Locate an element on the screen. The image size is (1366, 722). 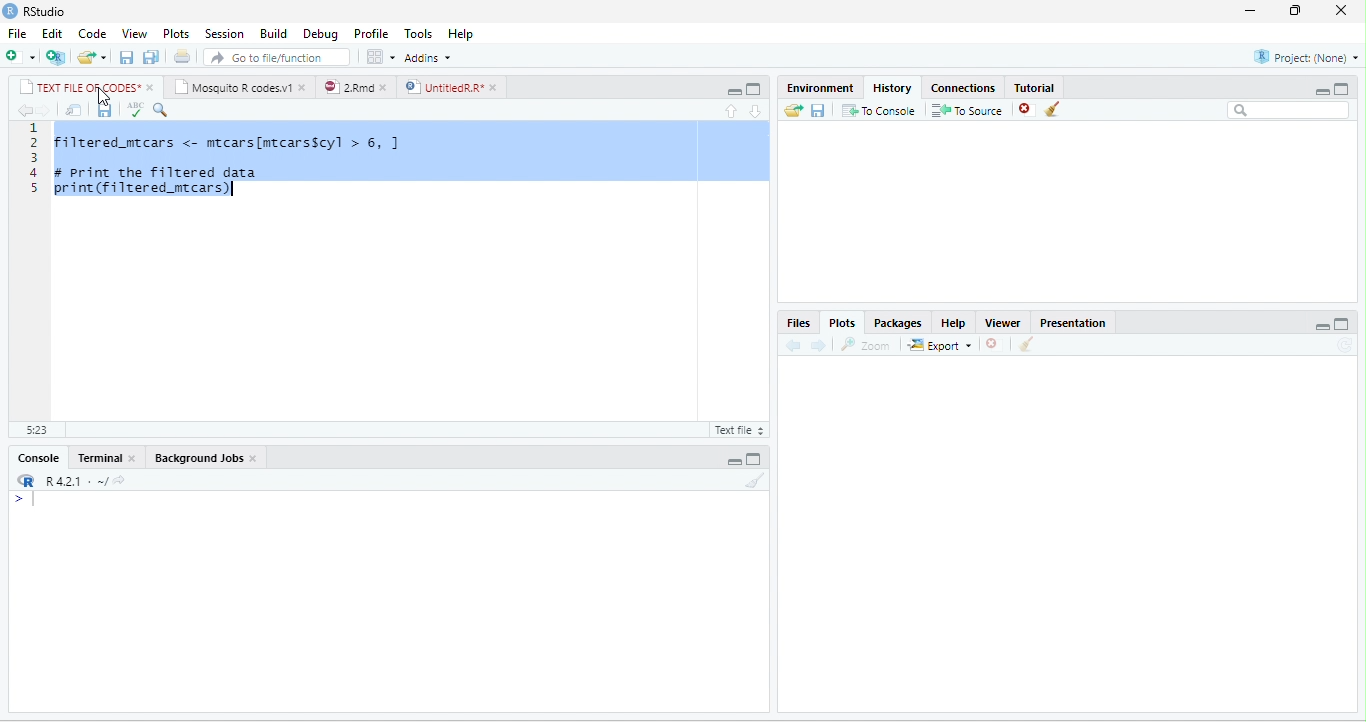
# print the filtered data
print (filtered mtcars) is located at coordinates (164, 181).